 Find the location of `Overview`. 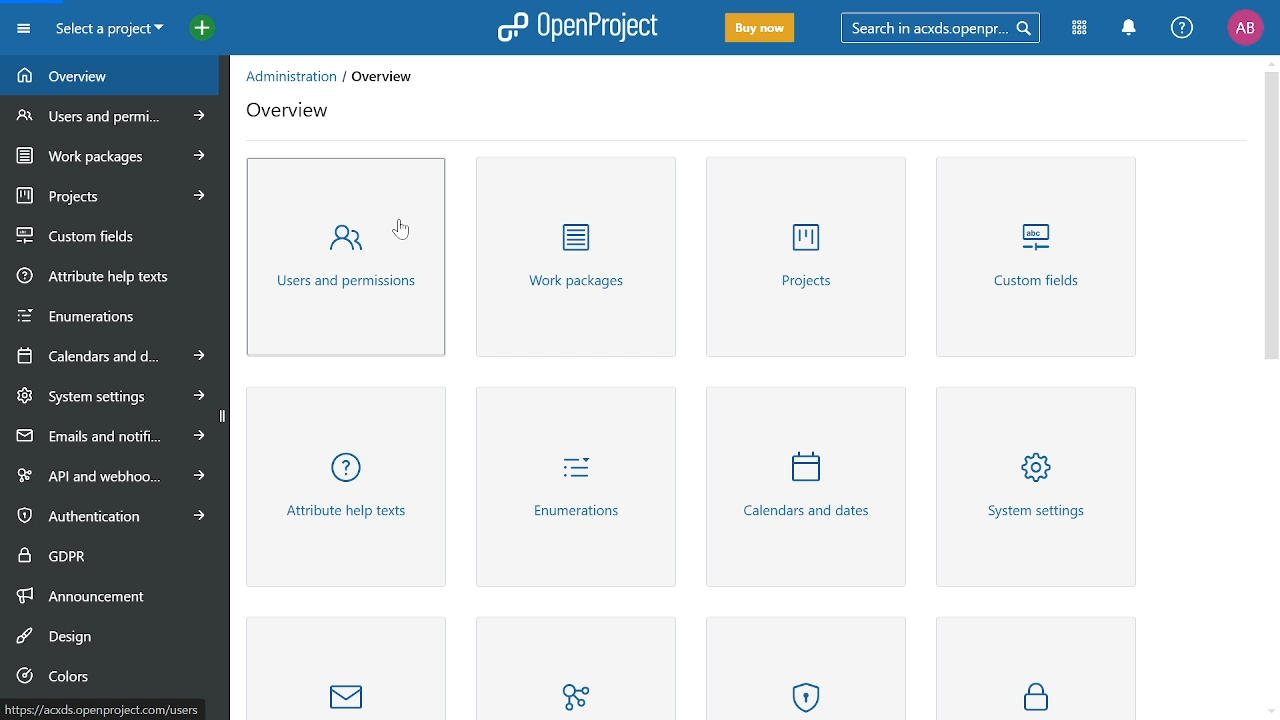

Overview is located at coordinates (67, 77).